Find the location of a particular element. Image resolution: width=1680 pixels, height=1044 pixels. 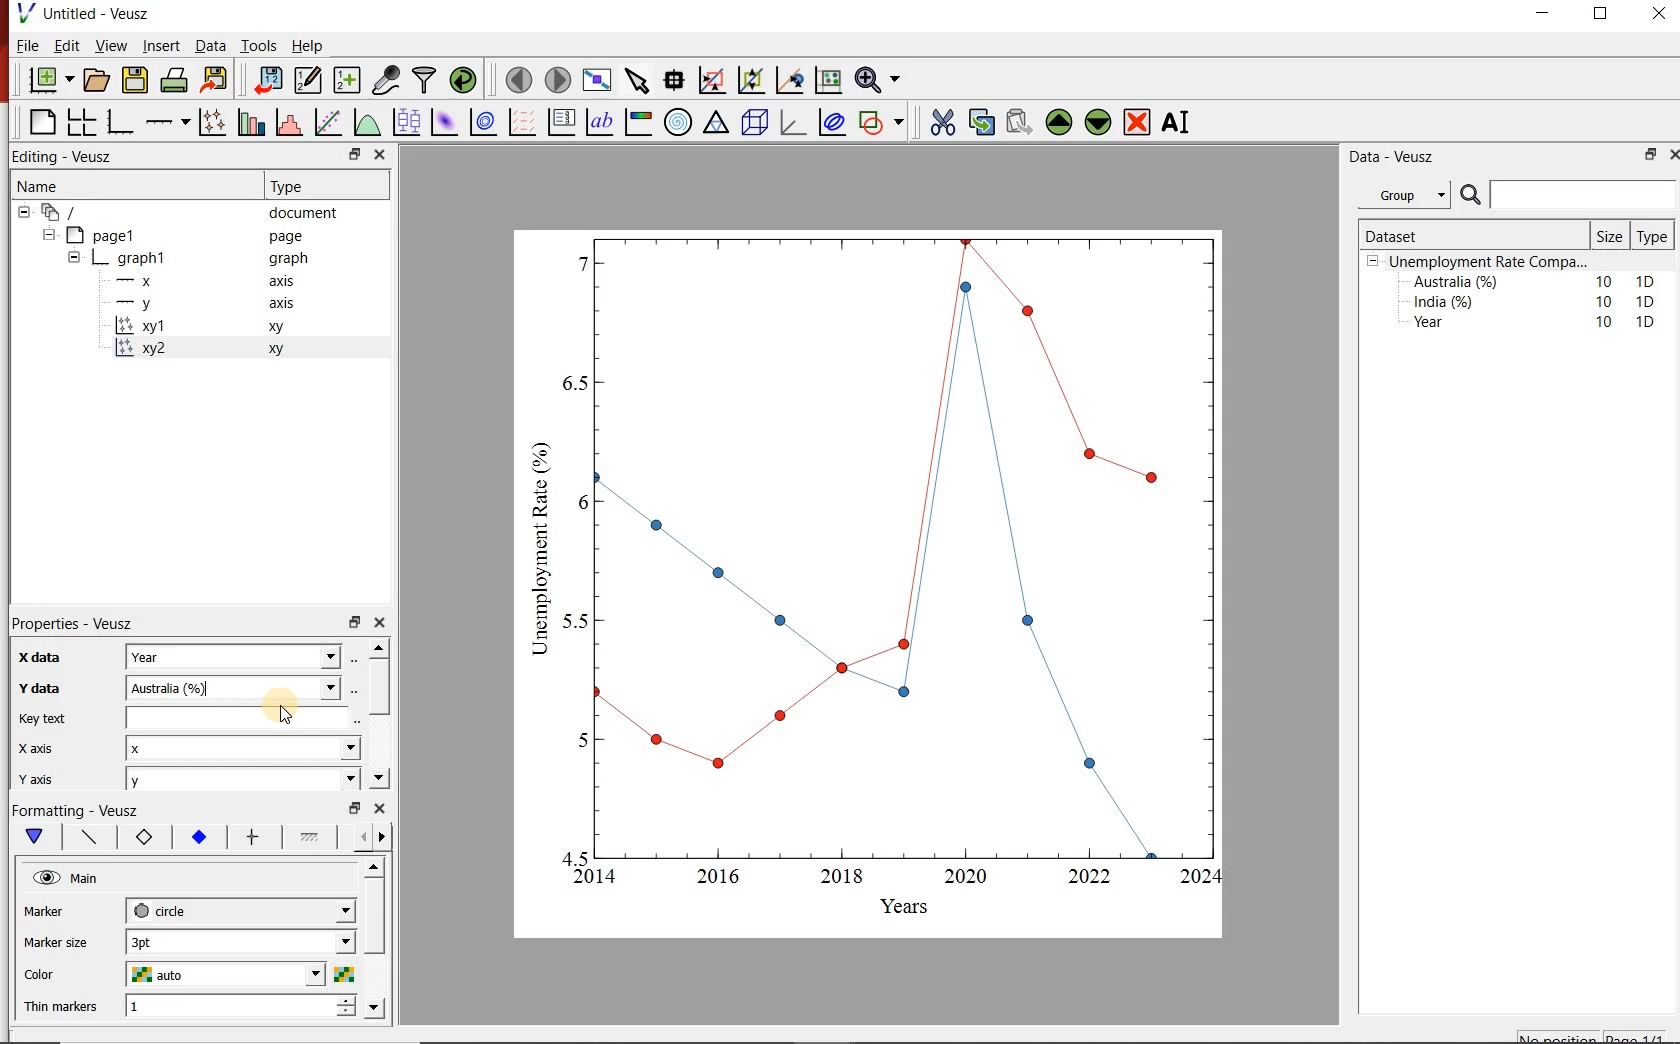

line 1 is located at coordinates (310, 835).